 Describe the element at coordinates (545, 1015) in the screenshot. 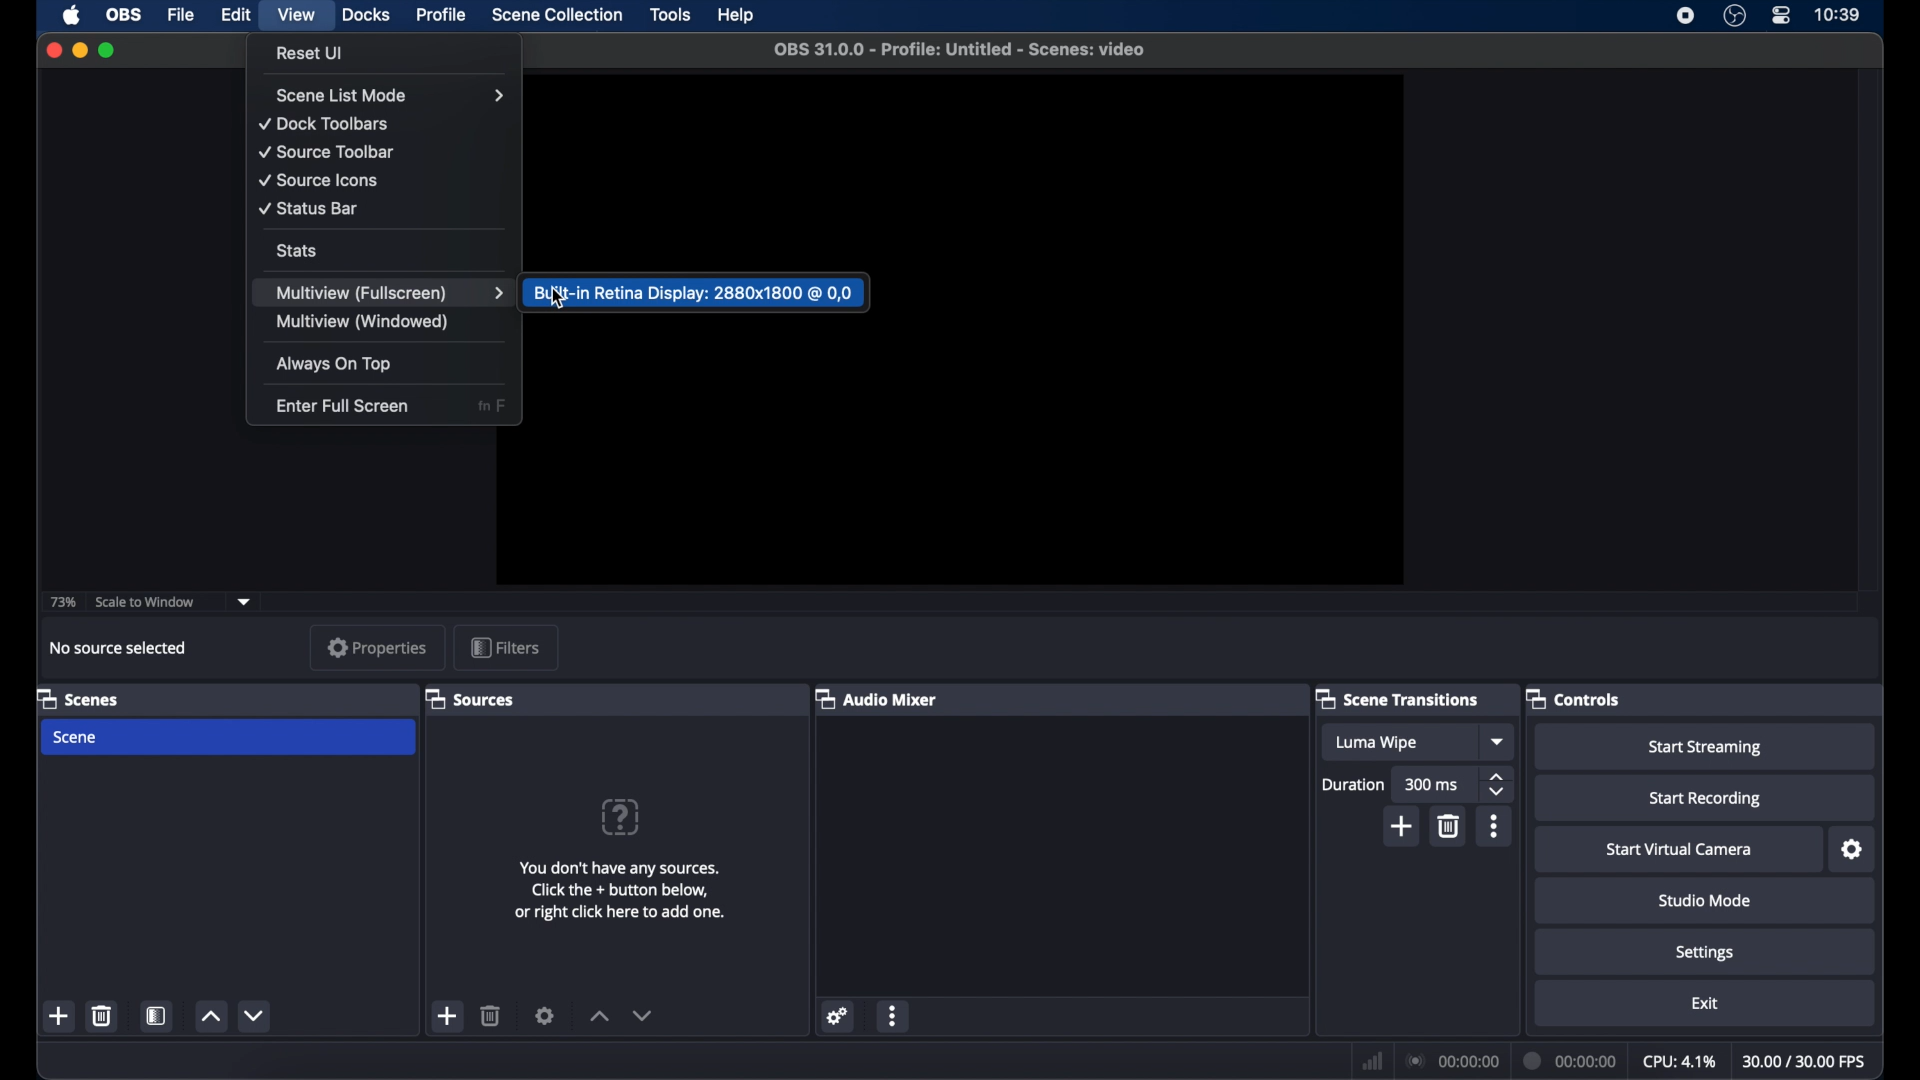

I see `settings` at that location.